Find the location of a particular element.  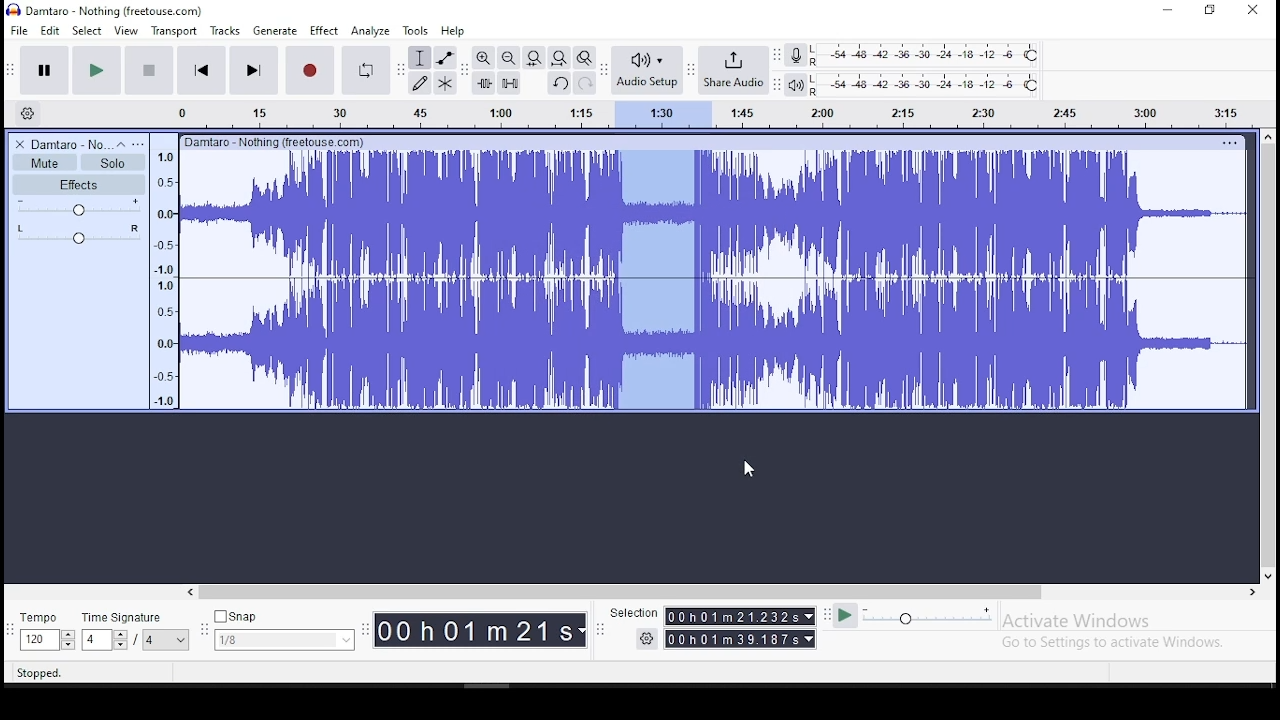

help is located at coordinates (453, 32).